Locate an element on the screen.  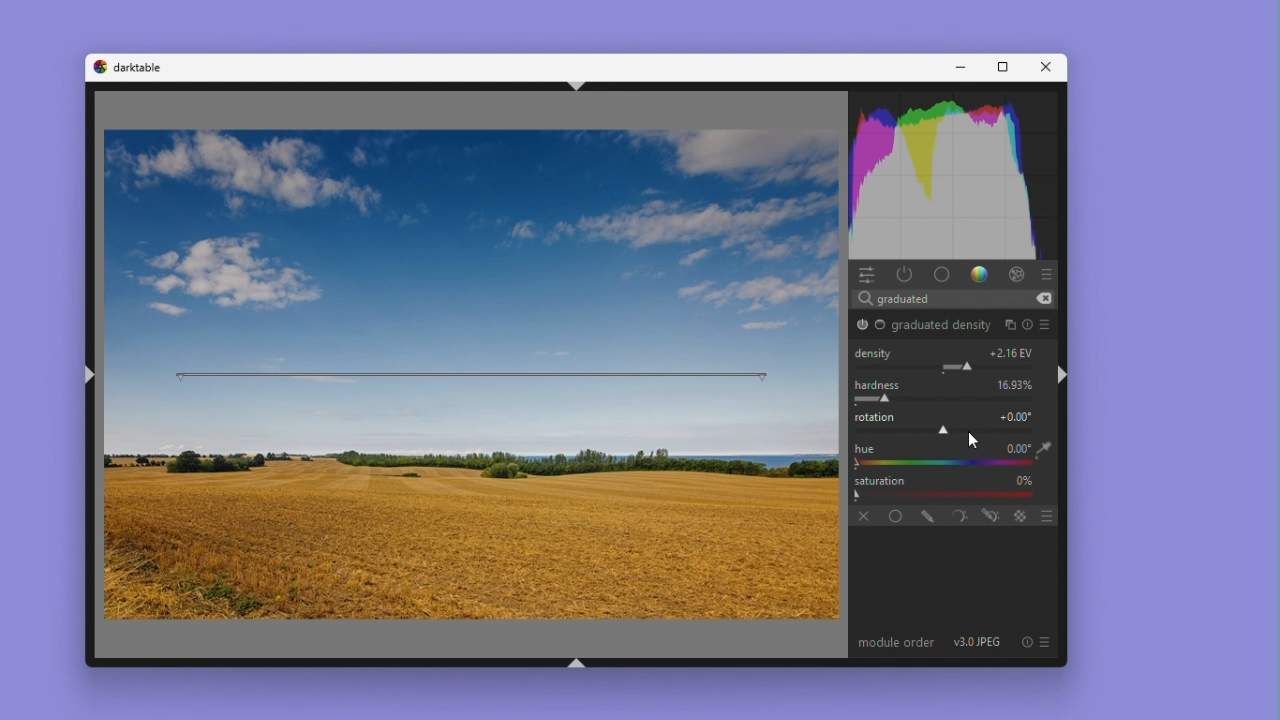
0% is located at coordinates (1023, 480).